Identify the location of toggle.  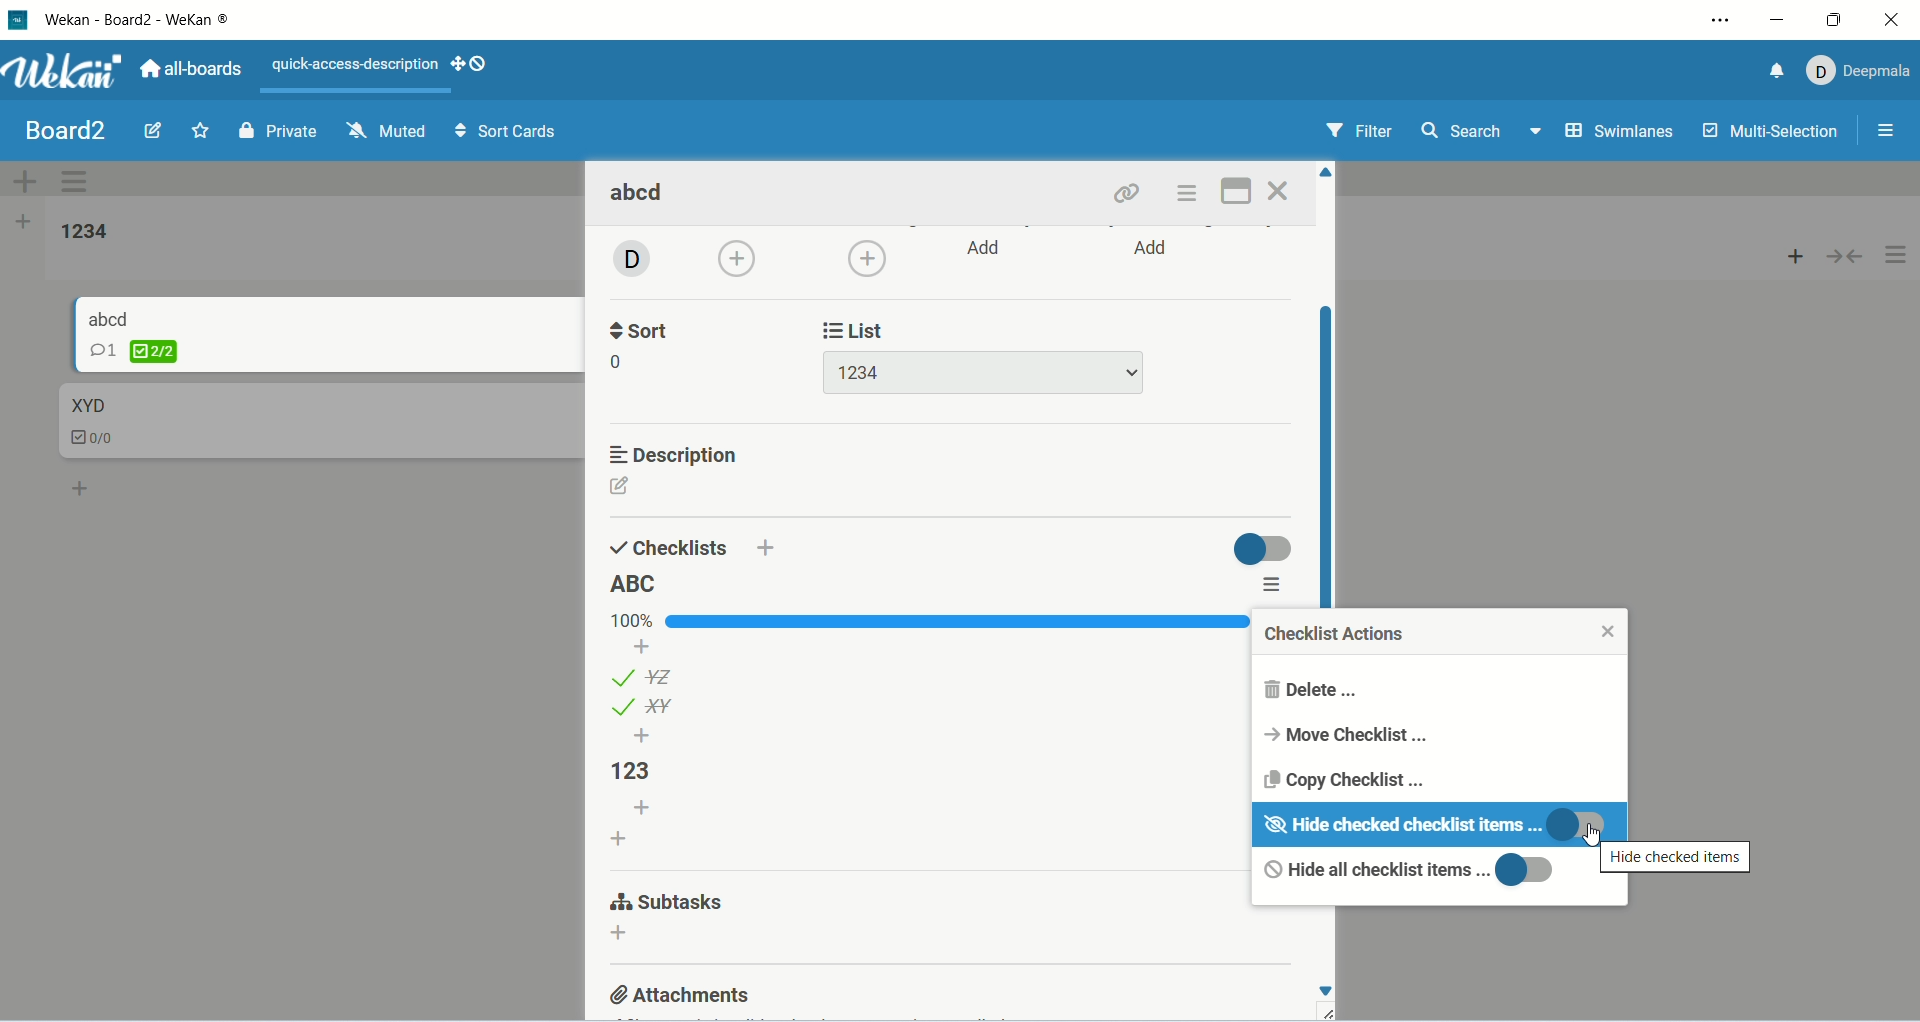
(1528, 869).